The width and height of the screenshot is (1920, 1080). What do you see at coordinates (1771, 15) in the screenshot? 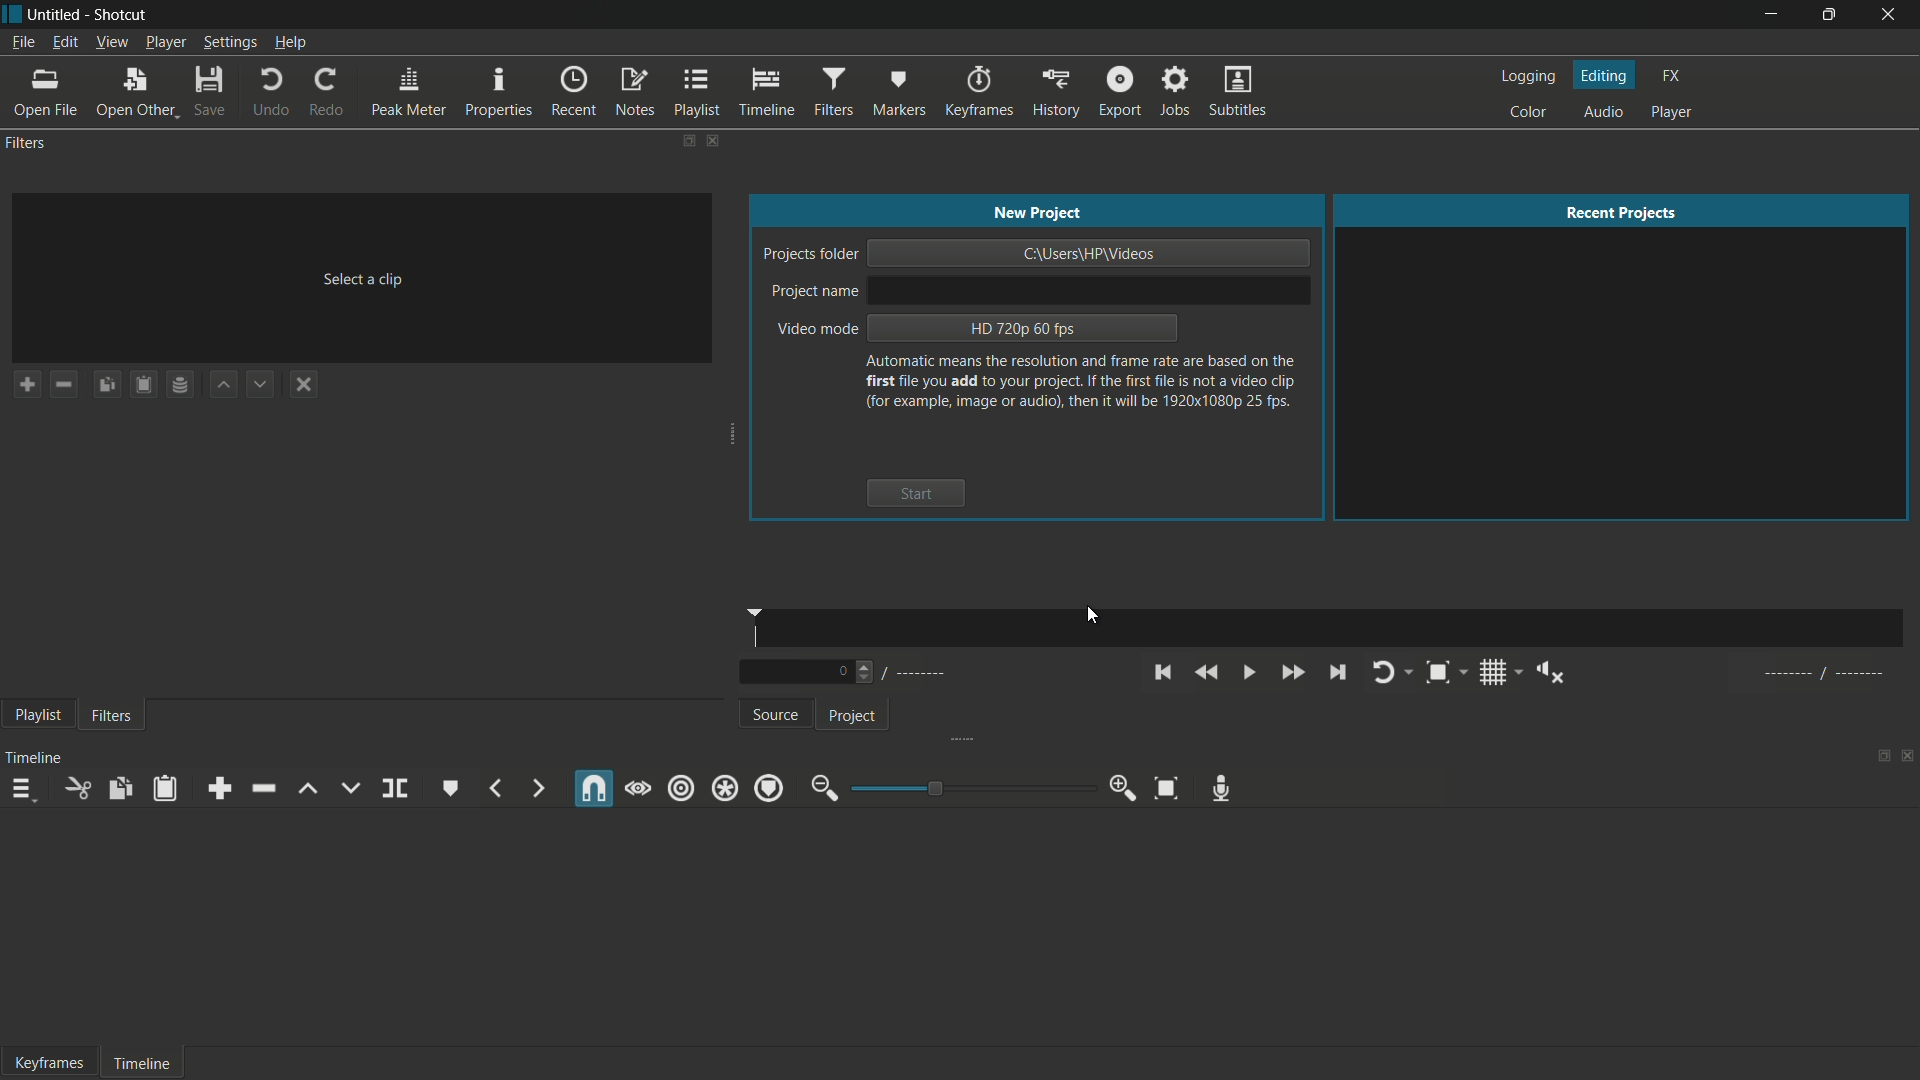
I see `minimize` at bounding box center [1771, 15].